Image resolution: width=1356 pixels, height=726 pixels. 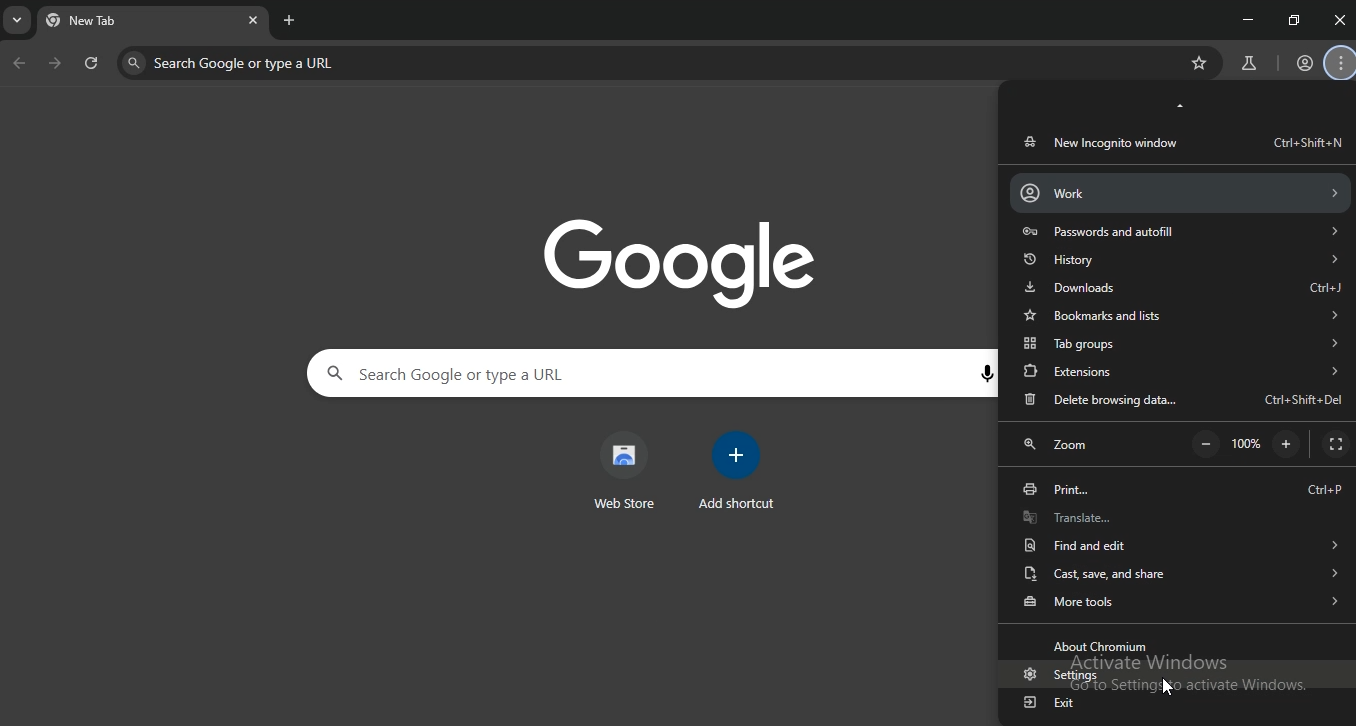 What do you see at coordinates (1177, 543) in the screenshot?
I see `find and edit` at bounding box center [1177, 543].